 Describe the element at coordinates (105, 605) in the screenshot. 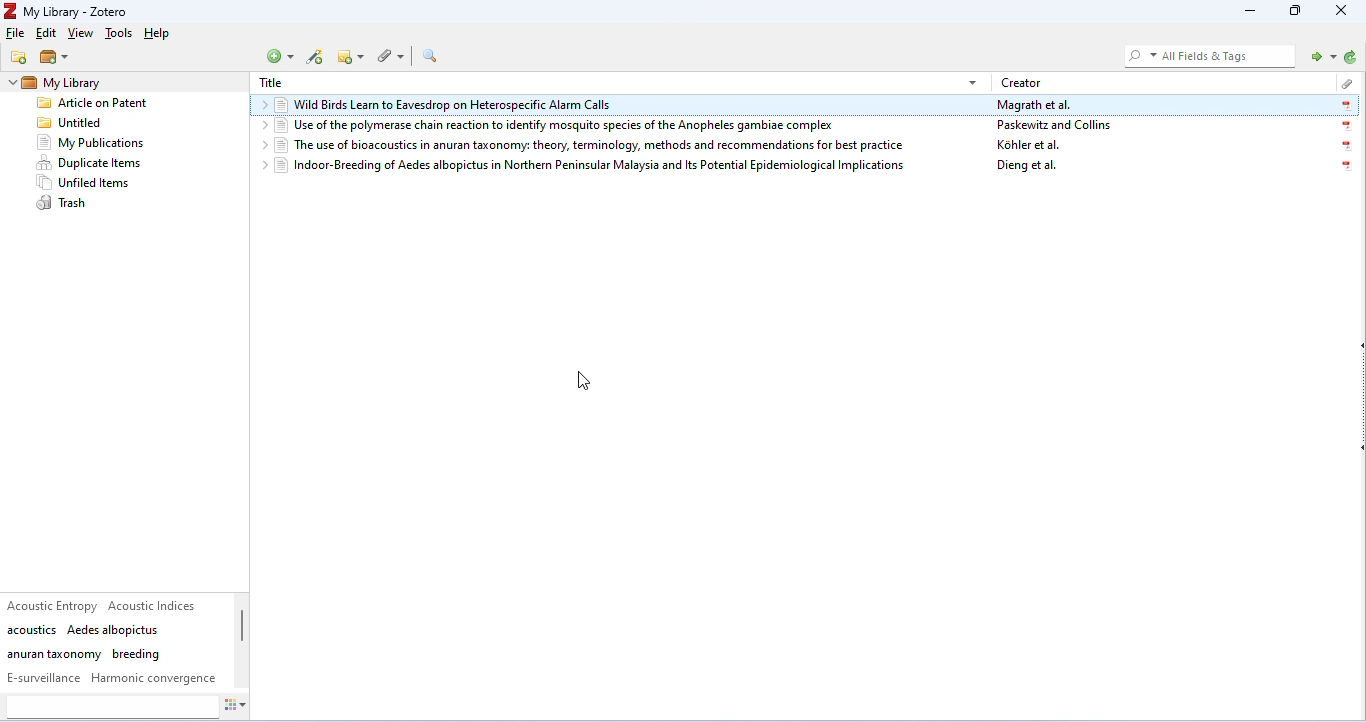

I see `Acoustic Entropy Acoustic Indices` at that location.